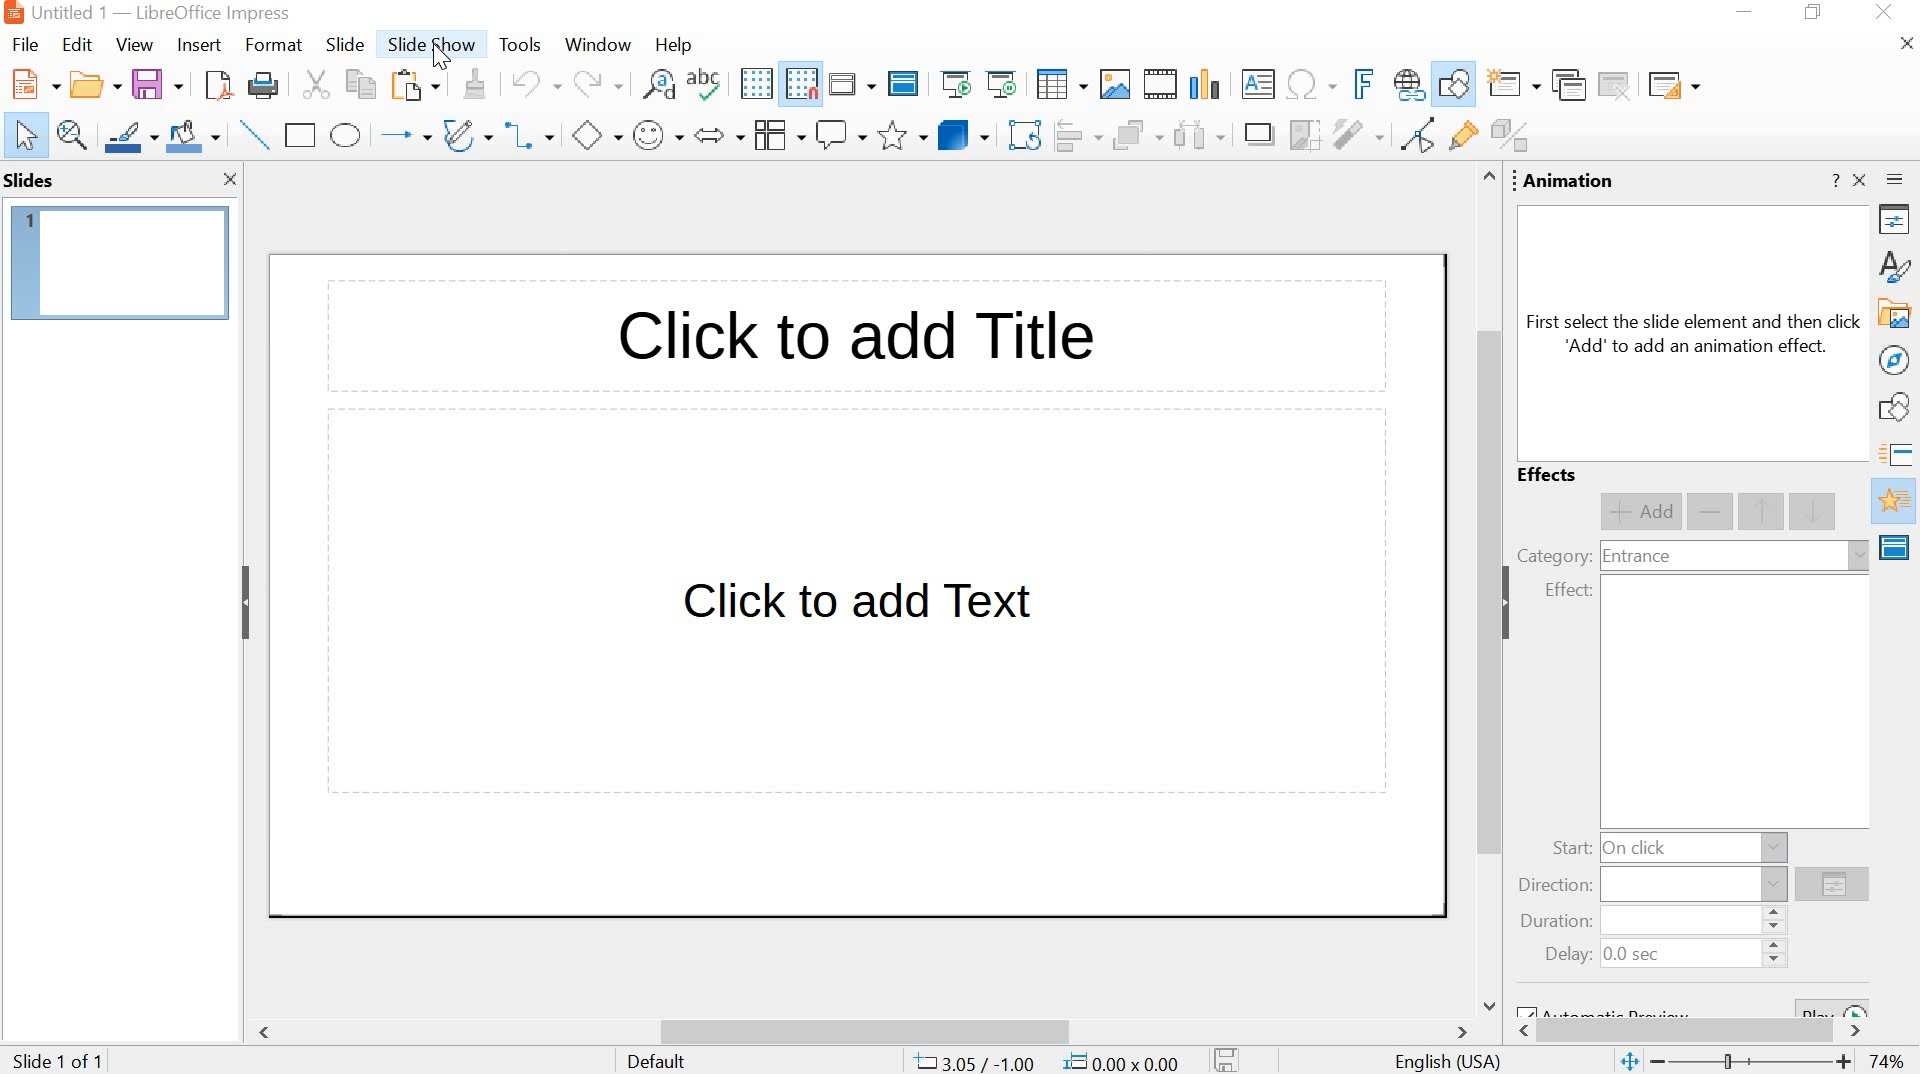 This screenshot has height=1074, width=1920. What do you see at coordinates (121, 263) in the screenshot?
I see `slide 1` at bounding box center [121, 263].